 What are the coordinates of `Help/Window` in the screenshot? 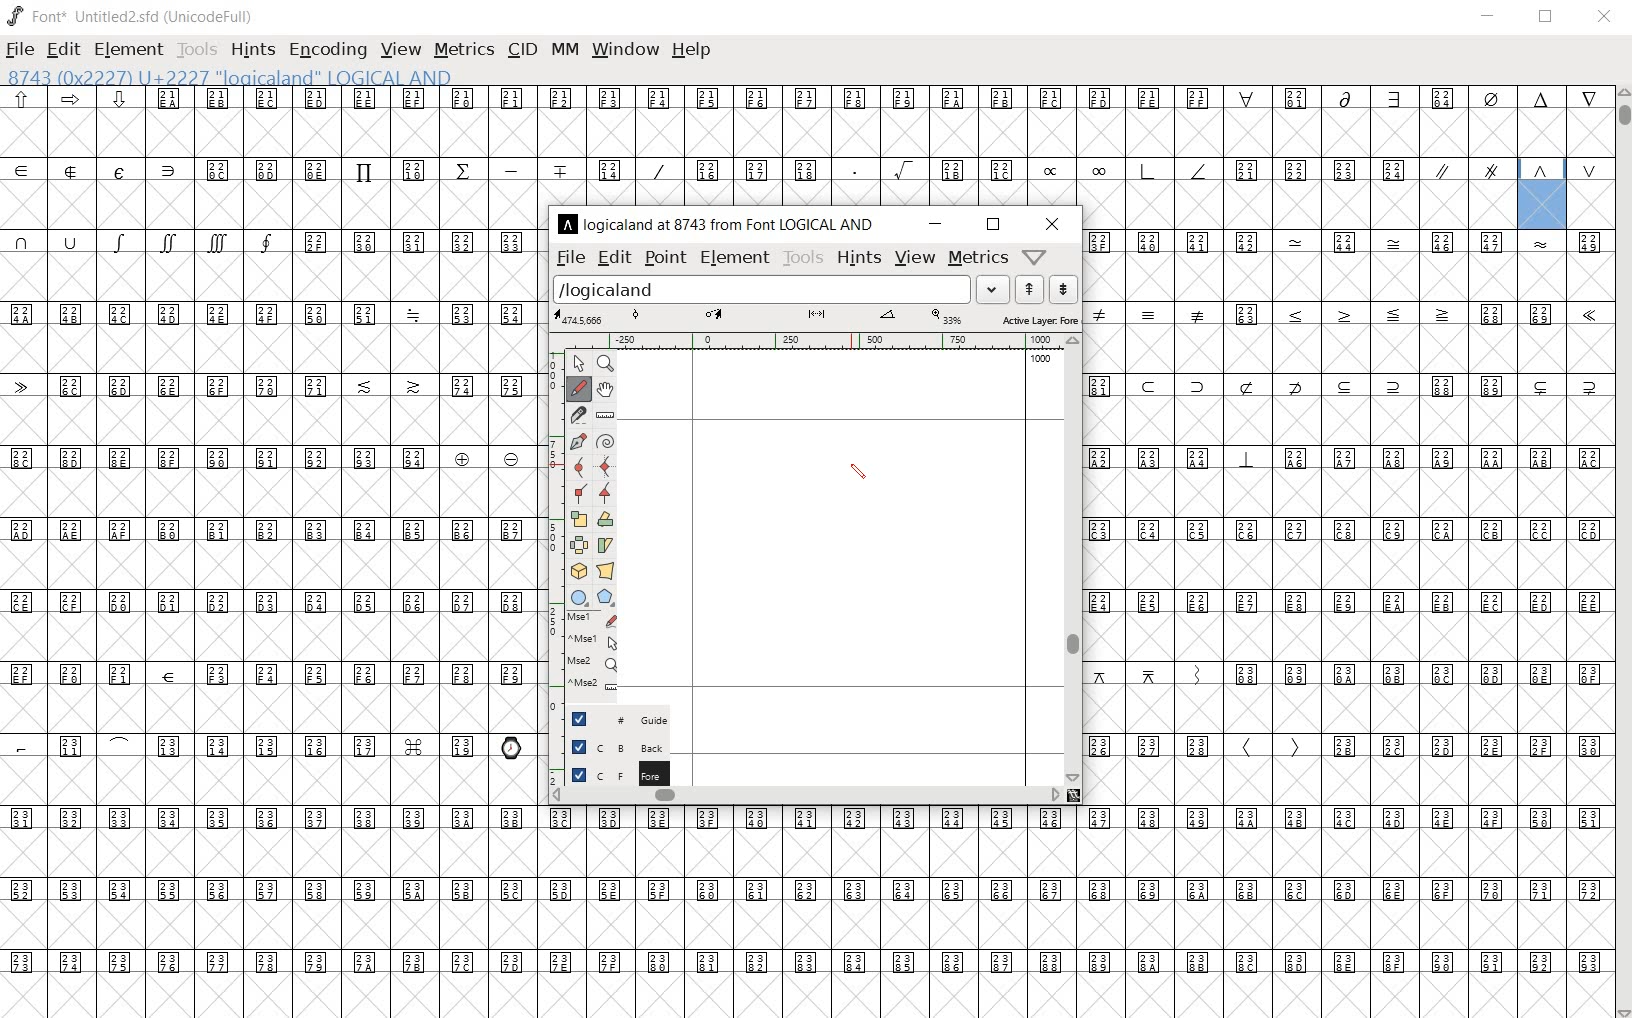 It's located at (1036, 256).